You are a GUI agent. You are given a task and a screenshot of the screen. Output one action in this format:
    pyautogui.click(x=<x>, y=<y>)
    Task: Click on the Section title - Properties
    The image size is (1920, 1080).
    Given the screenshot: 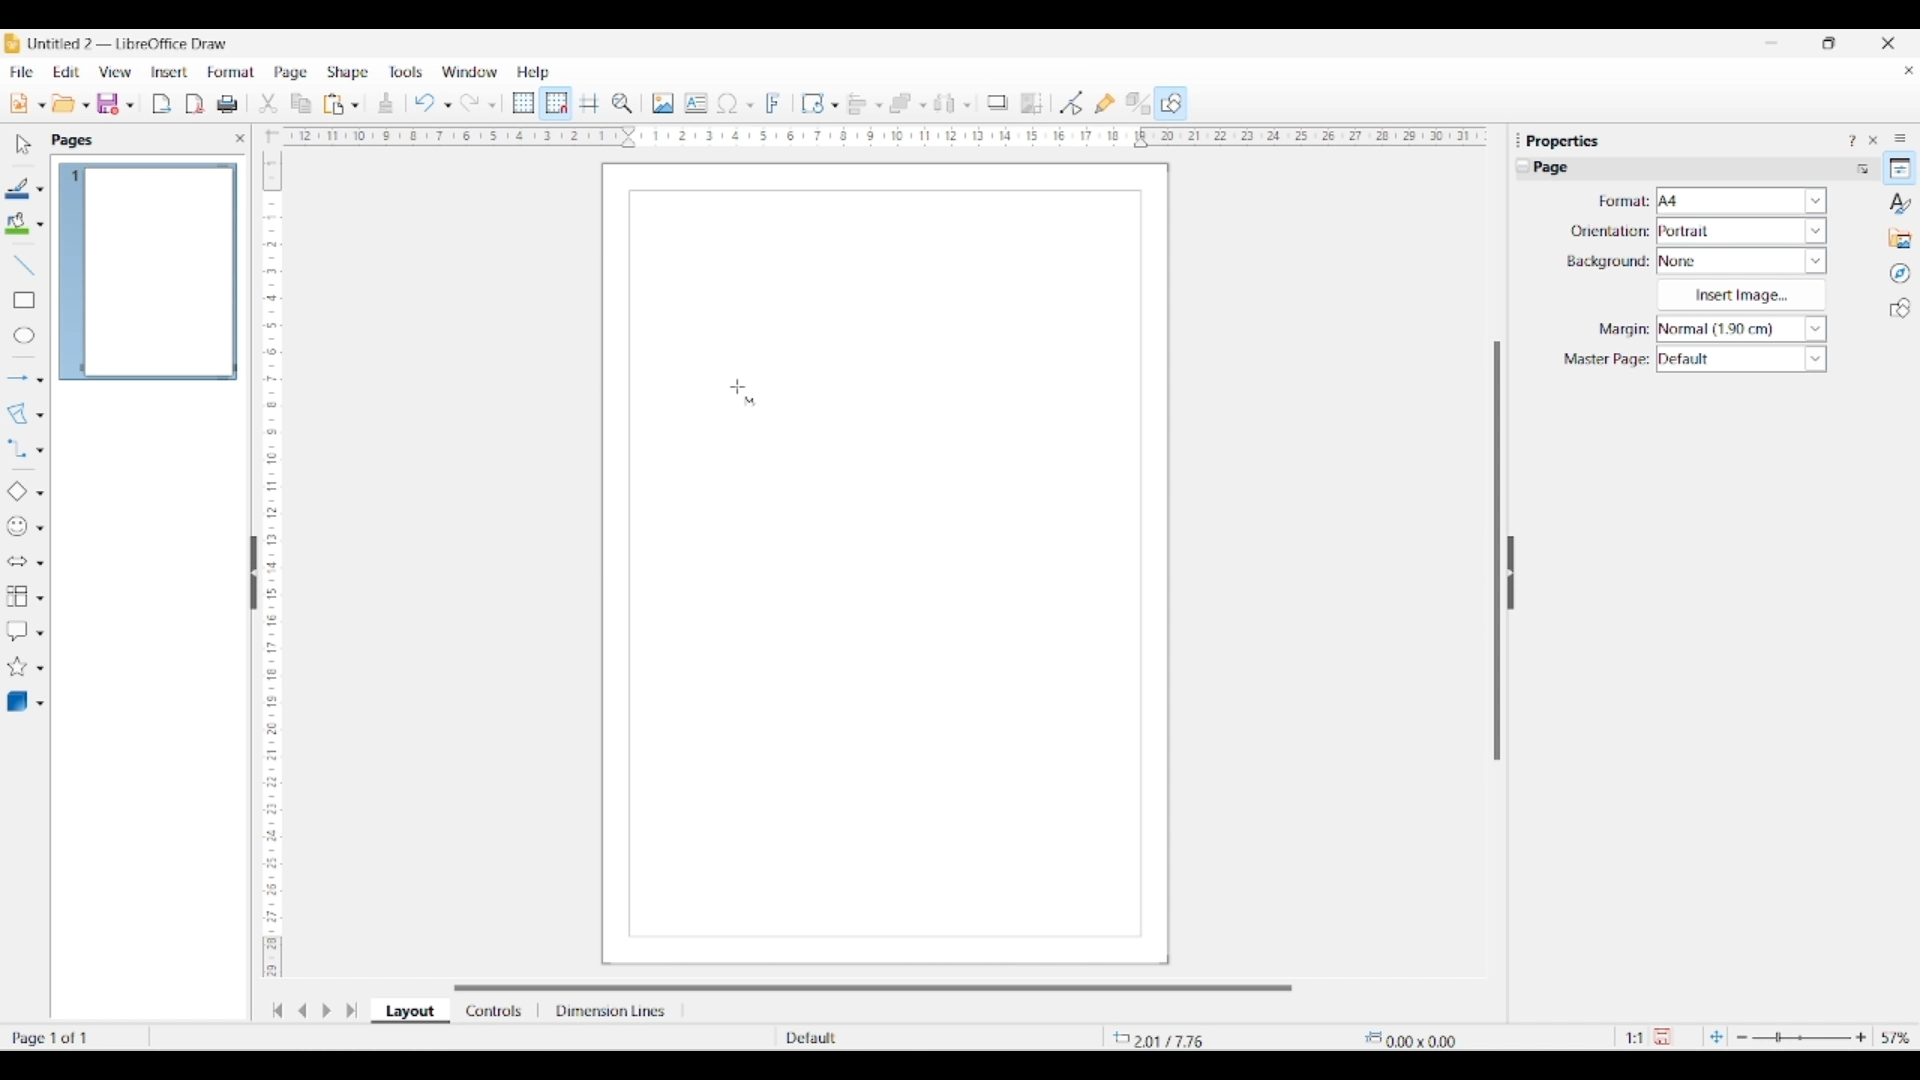 What is the action you would take?
    pyautogui.click(x=1565, y=140)
    